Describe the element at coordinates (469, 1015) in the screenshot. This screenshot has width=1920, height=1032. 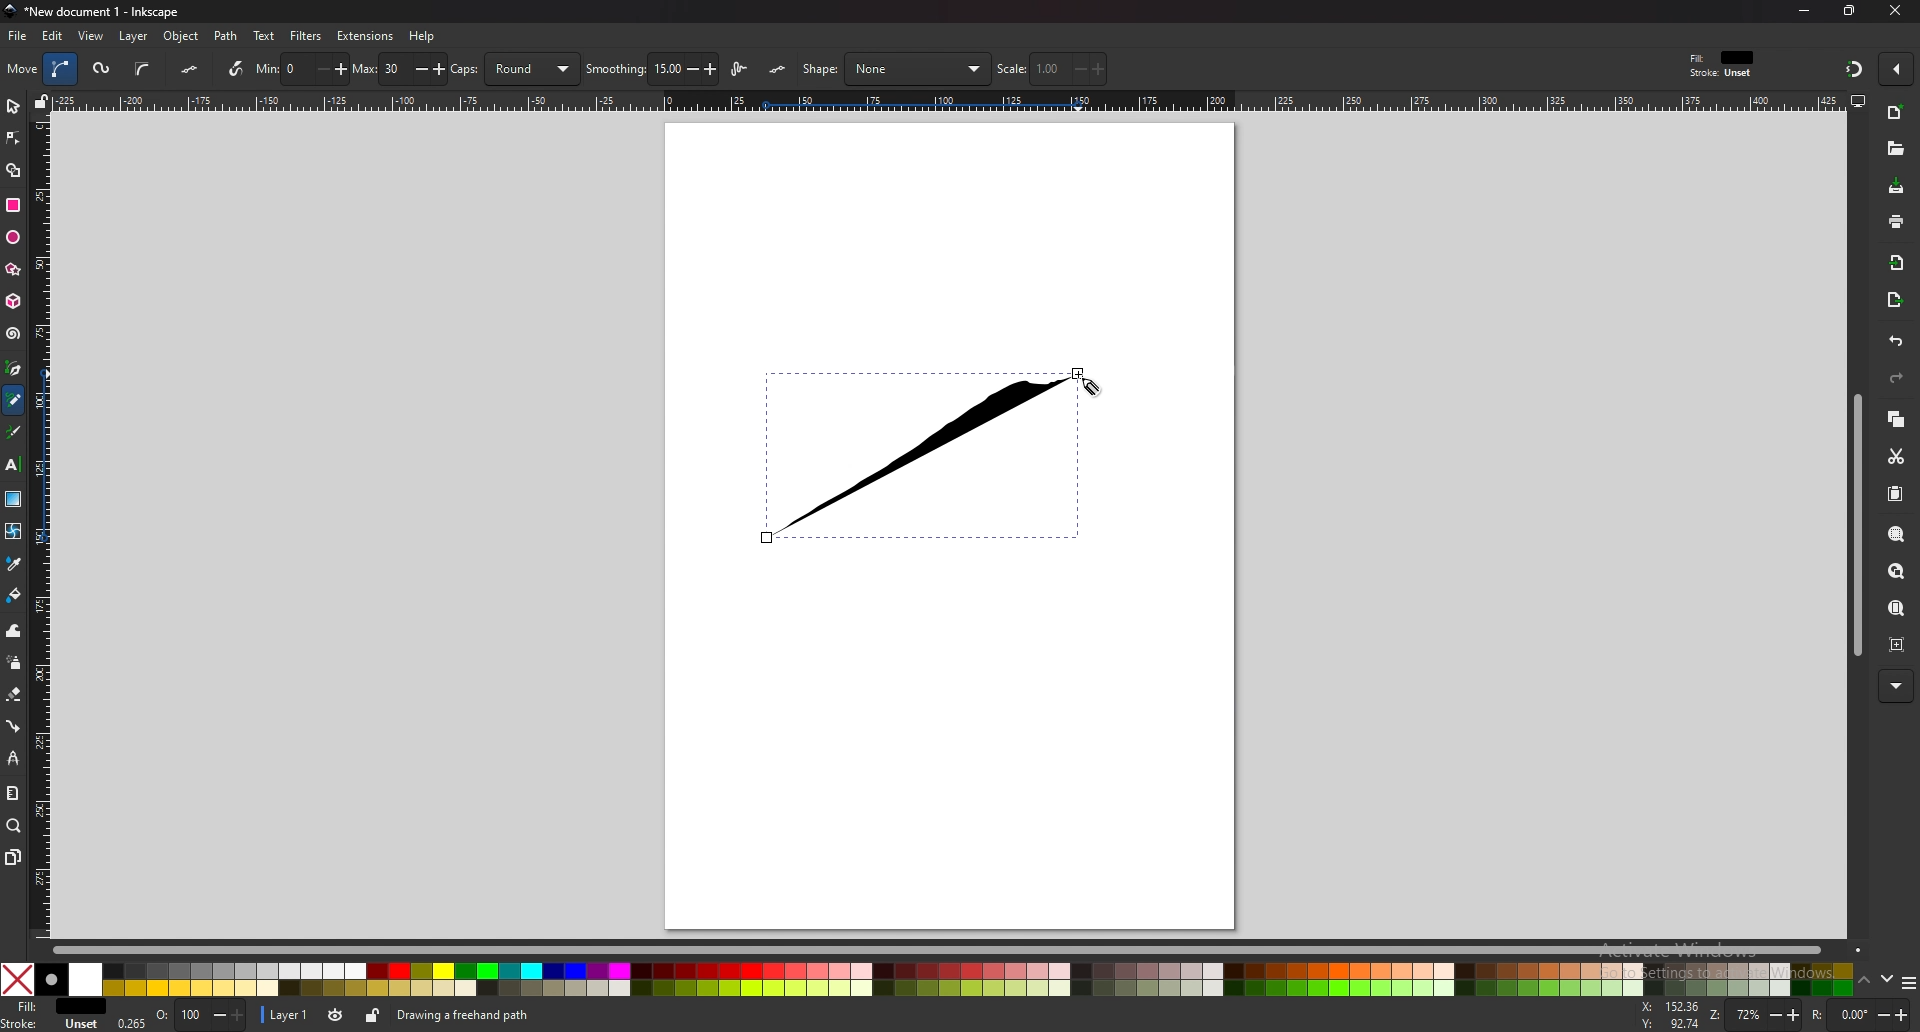
I see `info` at that location.